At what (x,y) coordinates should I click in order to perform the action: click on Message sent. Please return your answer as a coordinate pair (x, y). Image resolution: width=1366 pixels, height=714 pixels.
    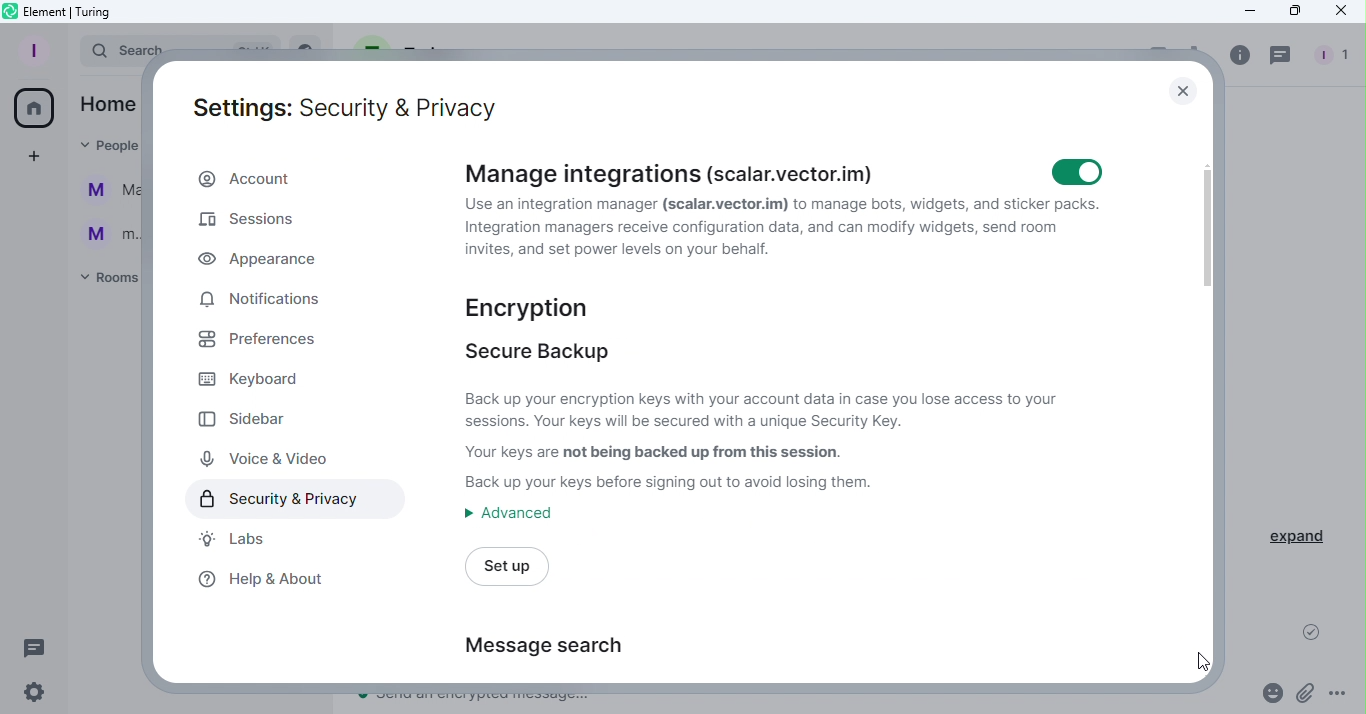
    Looking at the image, I should click on (1312, 636).